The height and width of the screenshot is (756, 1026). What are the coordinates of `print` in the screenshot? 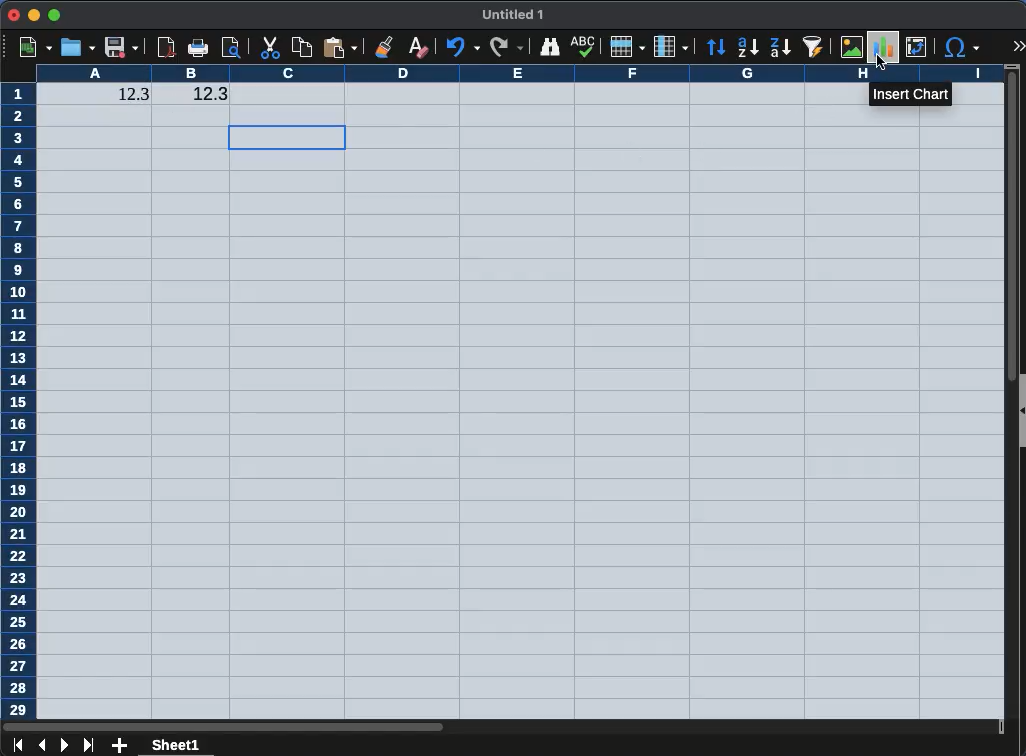 It's located at (199, 48).